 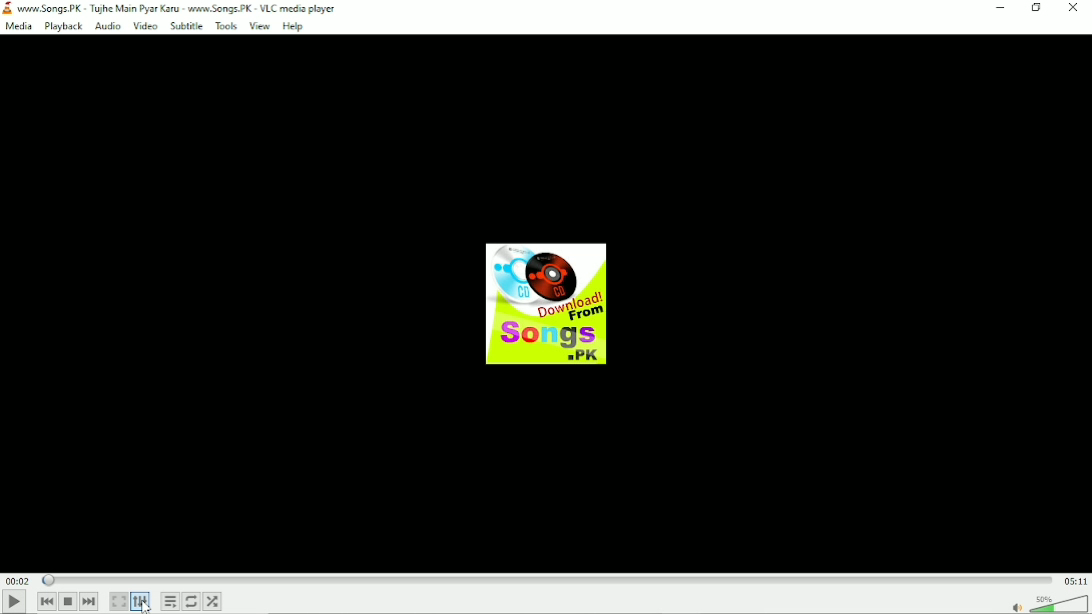 What do you see at coordinates (1074, 8) in the screenshot?
I see `Close` at bounding box center [1074, 8].